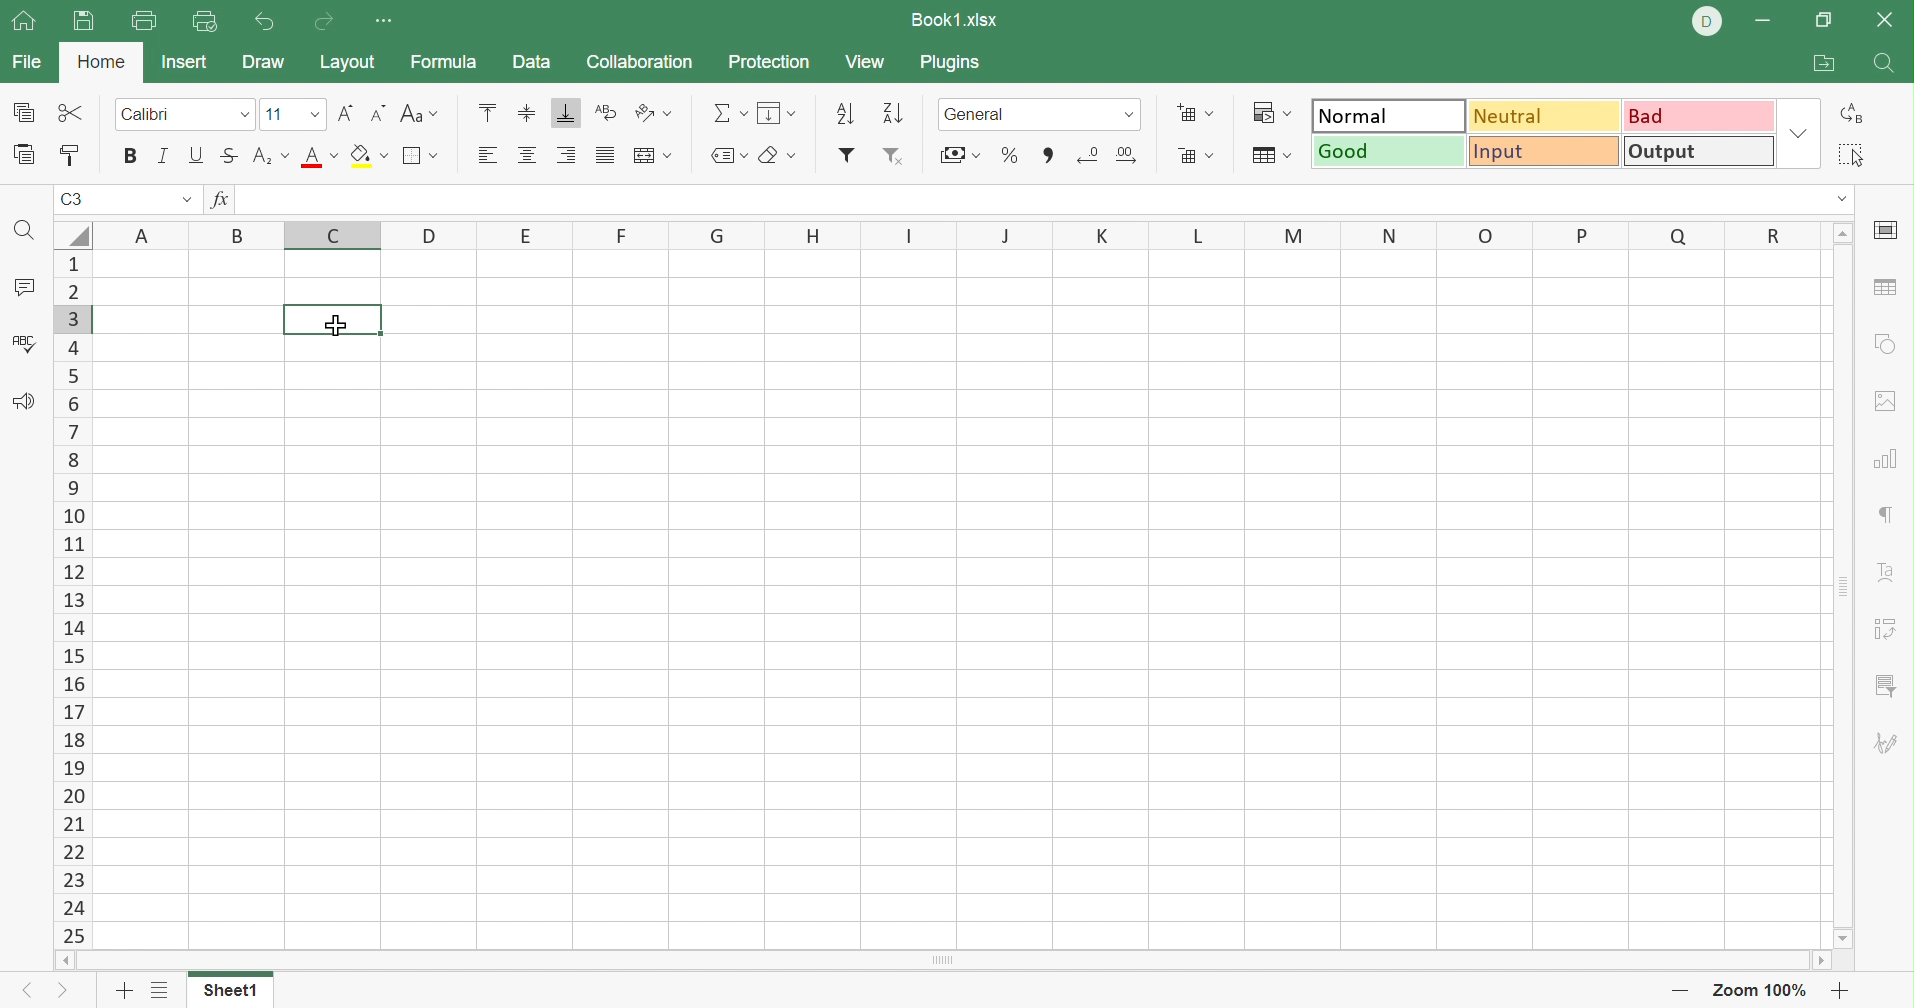 This screenshot has height=1008, width=1914. Describe the element at coordinates (384, 21) in the screenshot. I see `Customize Quick Access Toolbar` at that location.